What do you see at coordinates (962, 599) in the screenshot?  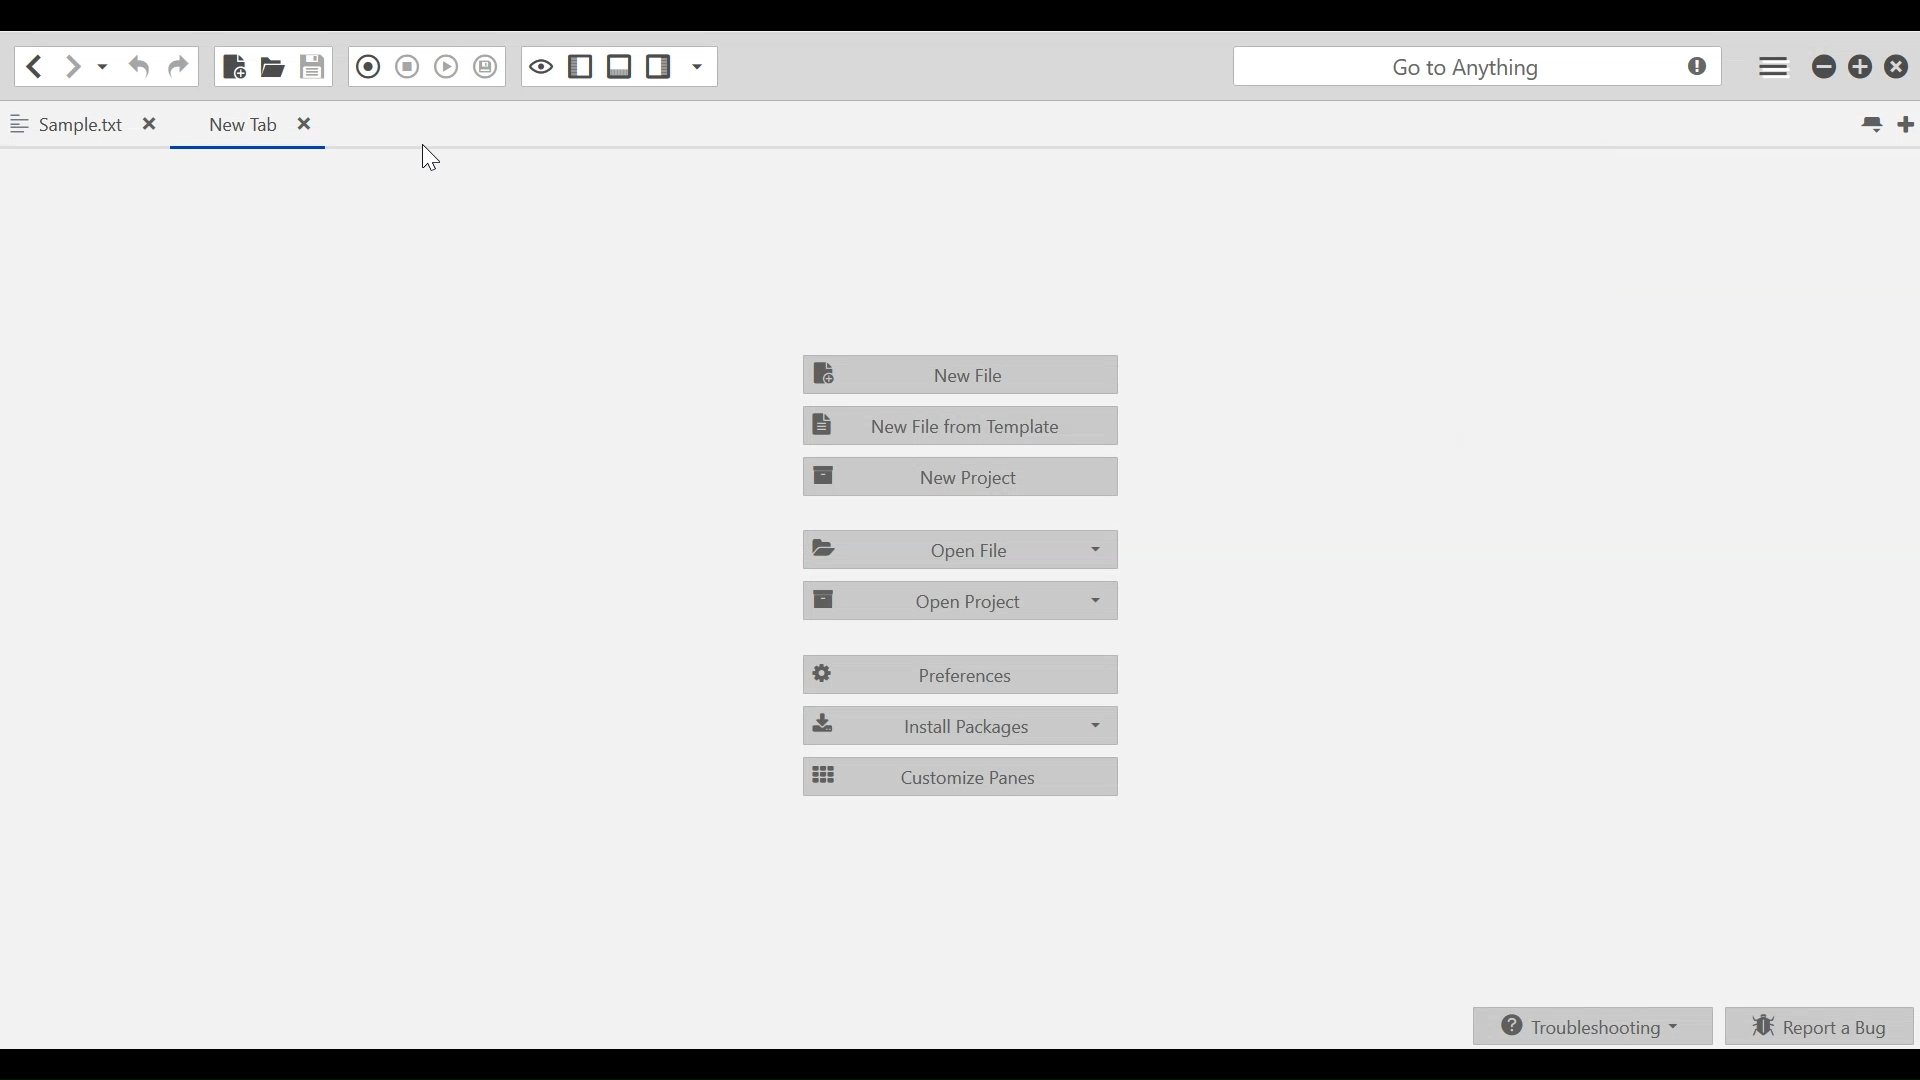 I see `Open Project` at bounding box center [962, 599].